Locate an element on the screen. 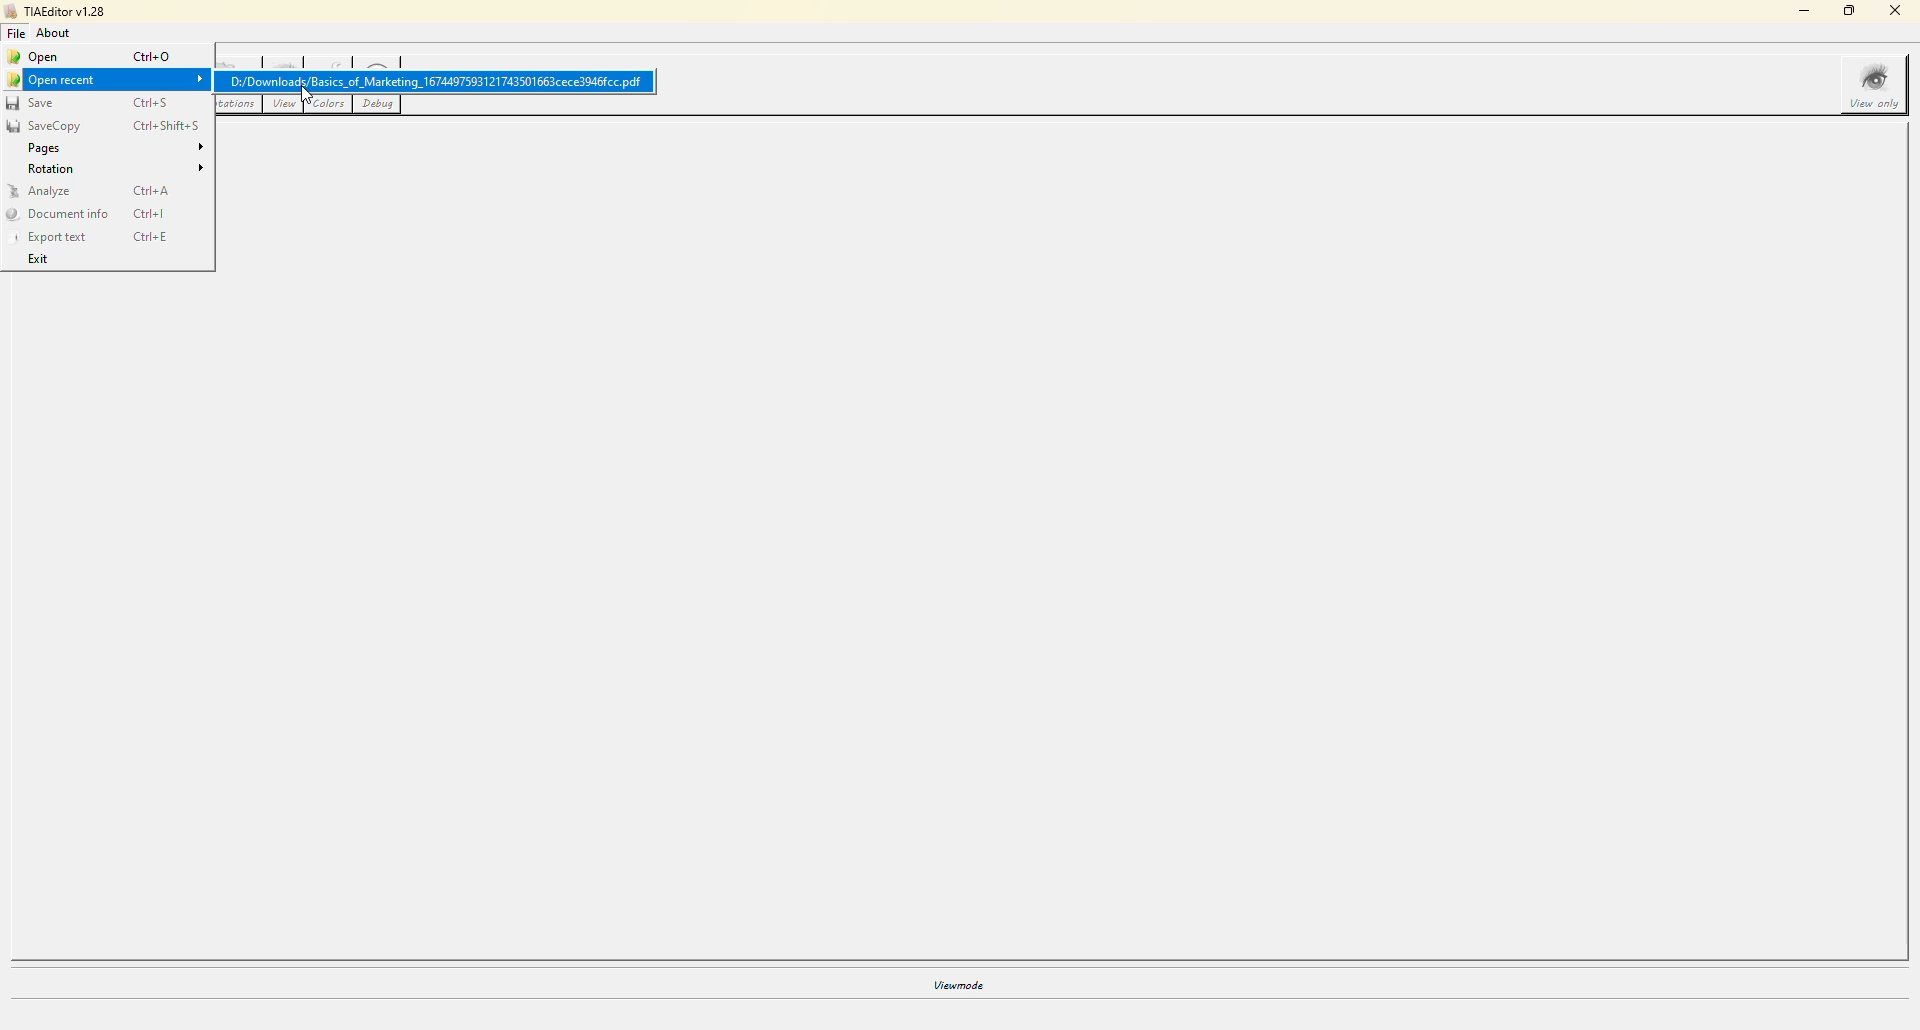 The width and height of the screenshot is (1920, 1030). minimize is located at coordinates (1801, 11).